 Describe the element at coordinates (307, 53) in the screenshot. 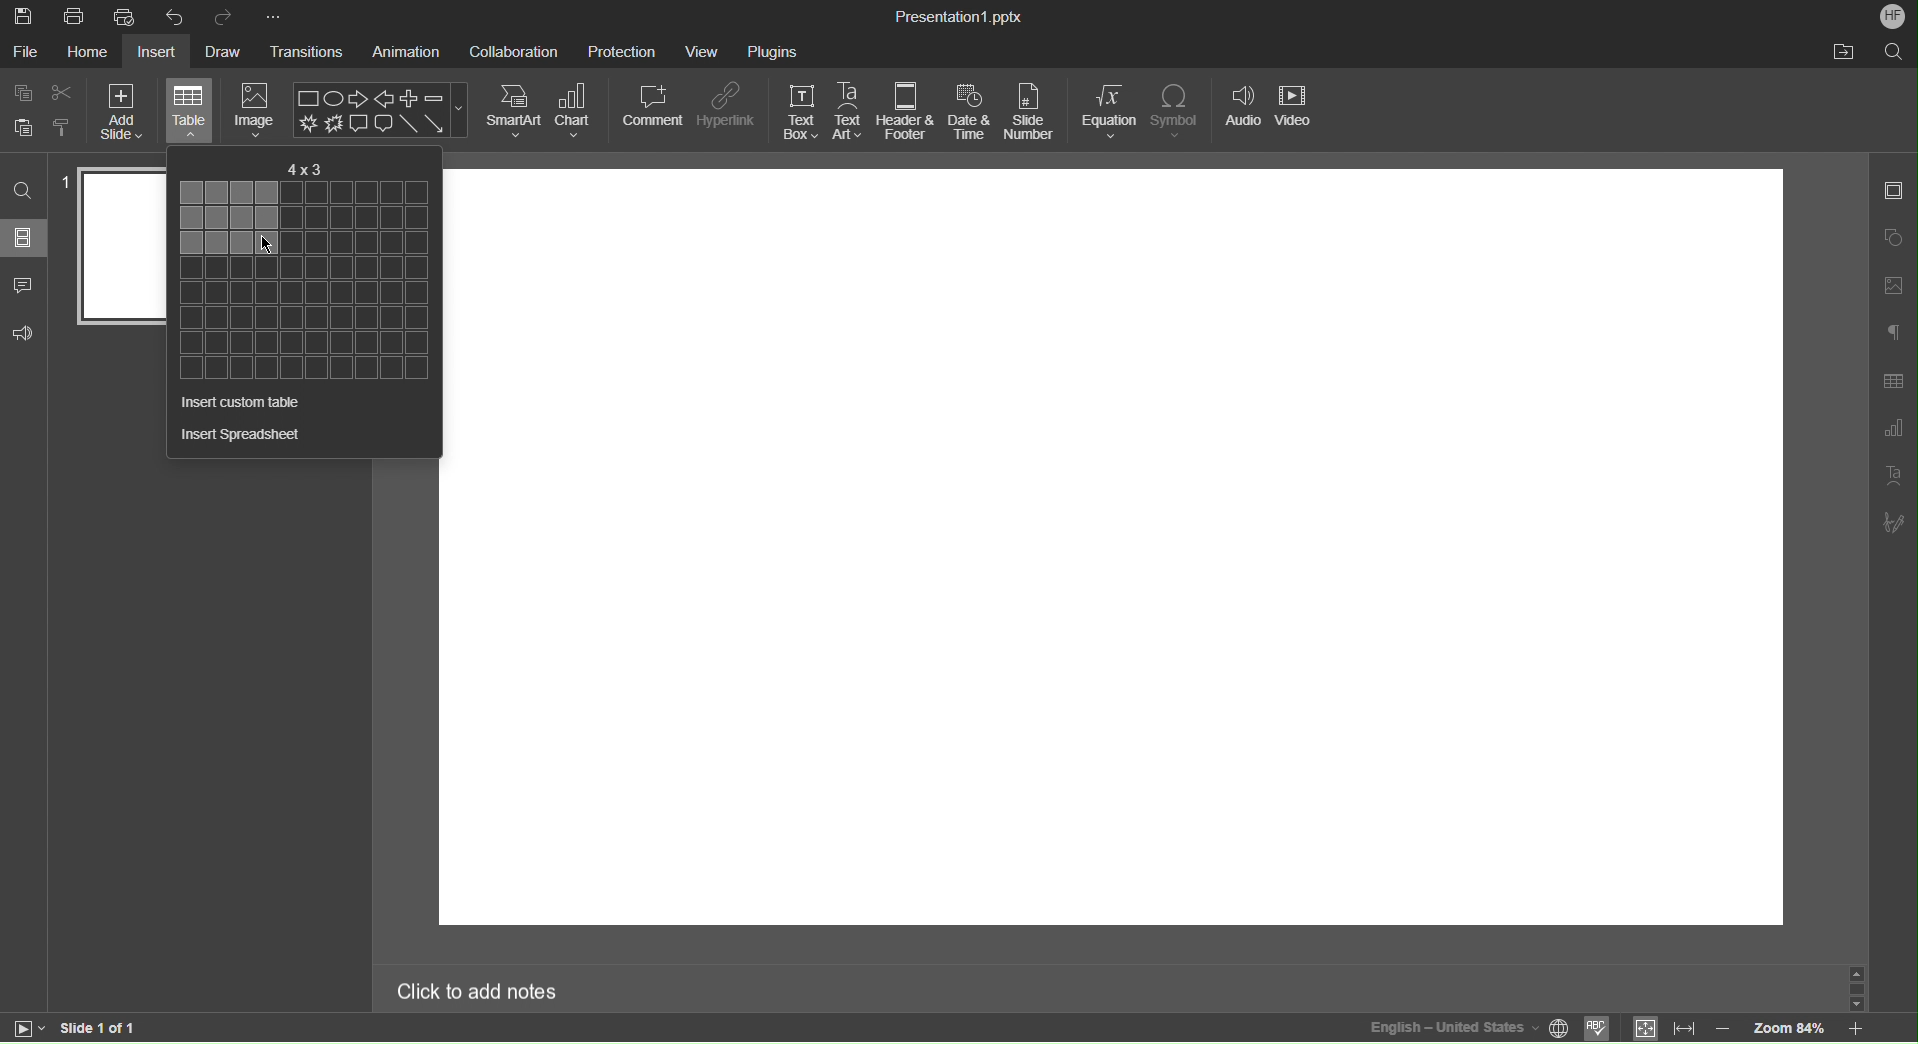

I see `Transitions` at that location.